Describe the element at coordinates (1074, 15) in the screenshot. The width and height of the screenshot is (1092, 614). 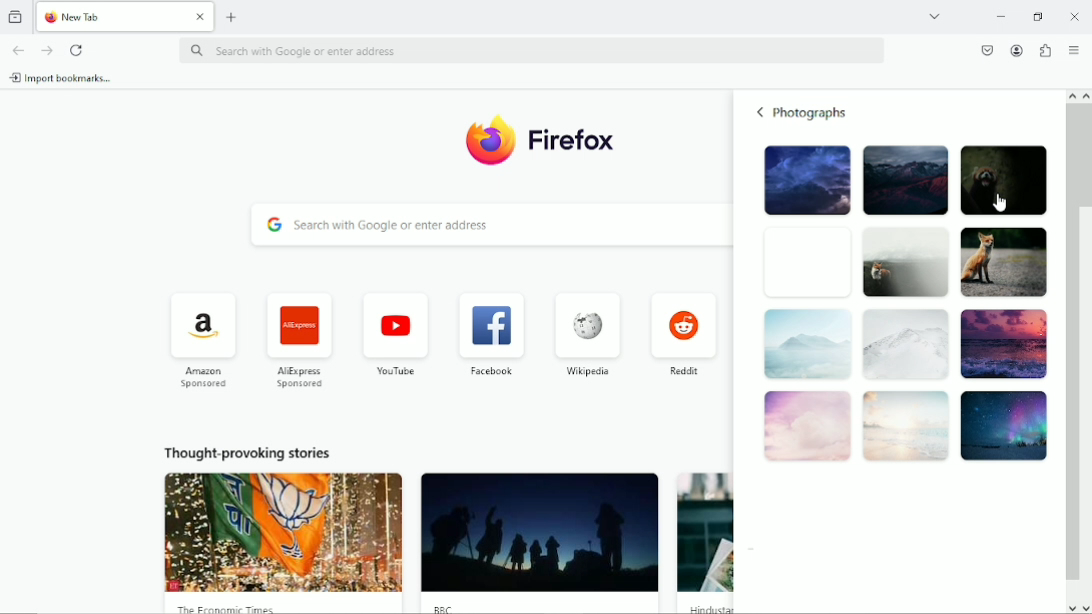
I see `Close` at that location.